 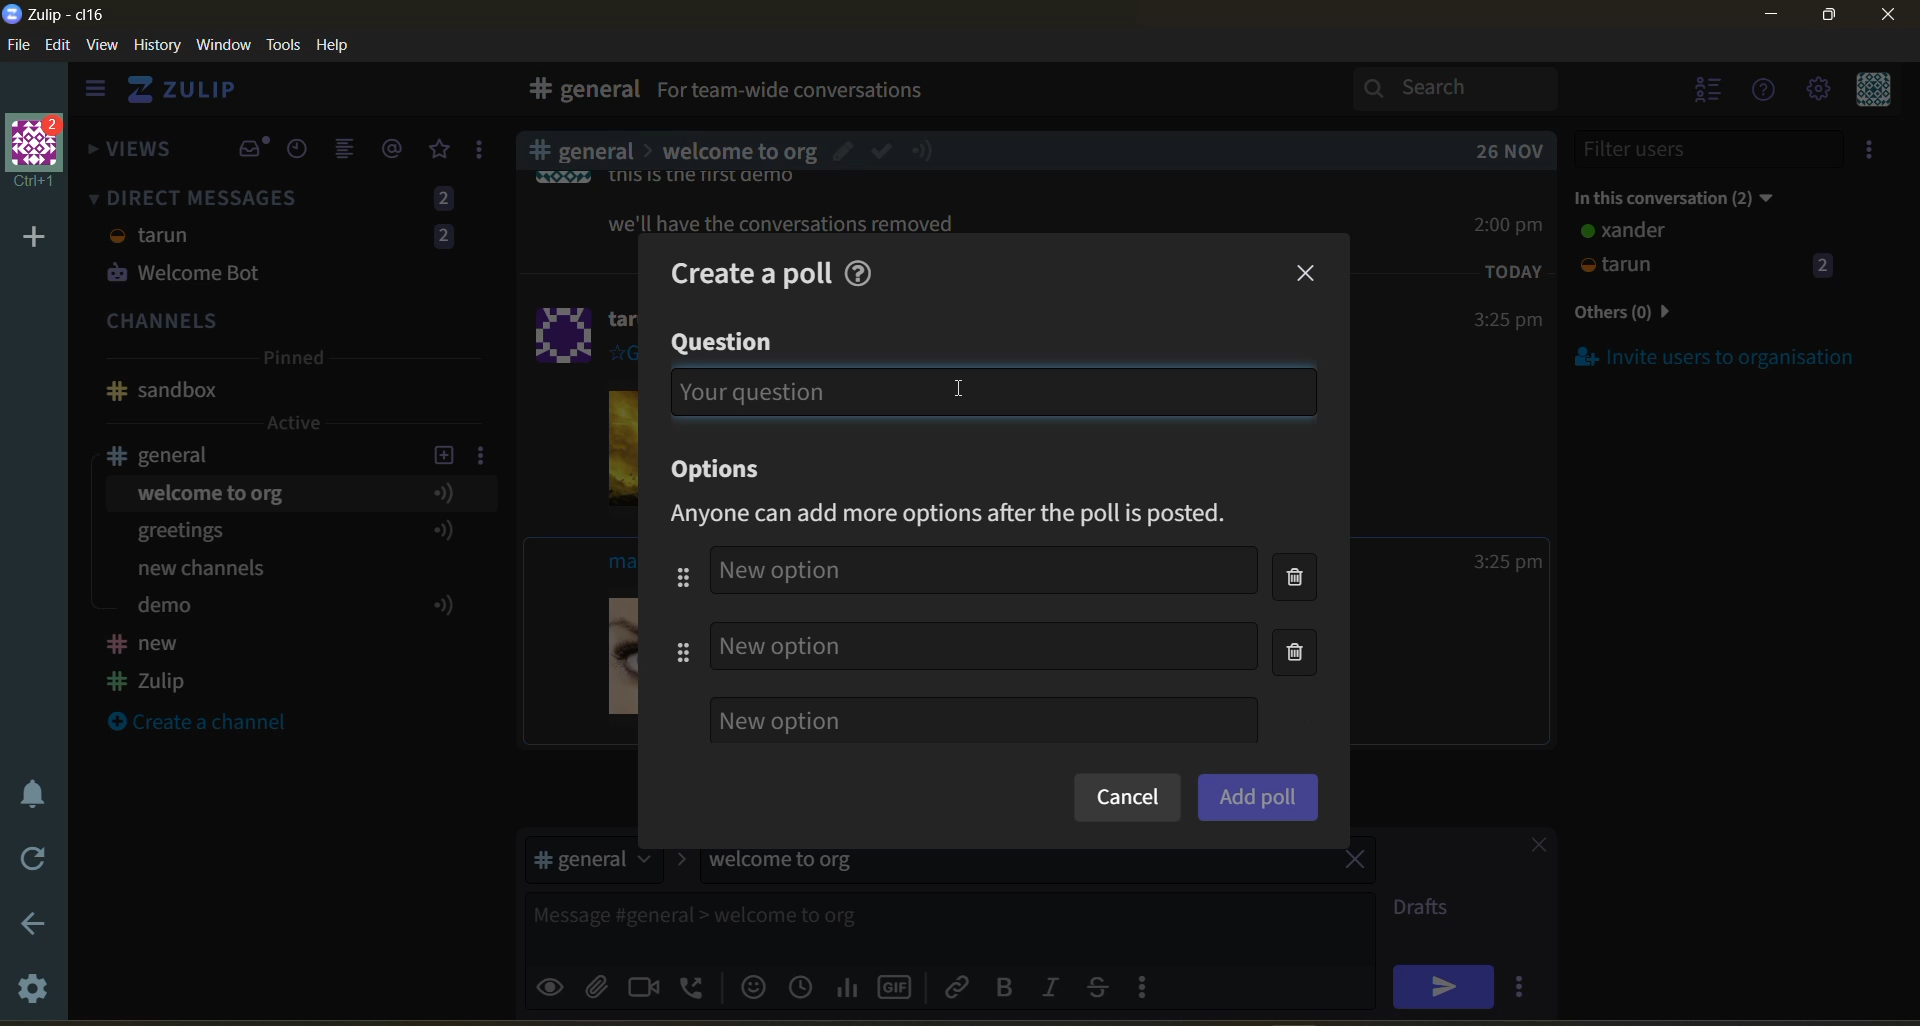 What do you see at coordinates (864, 270) in the screenshot?
I see `help` at bounding box center [864, 270].